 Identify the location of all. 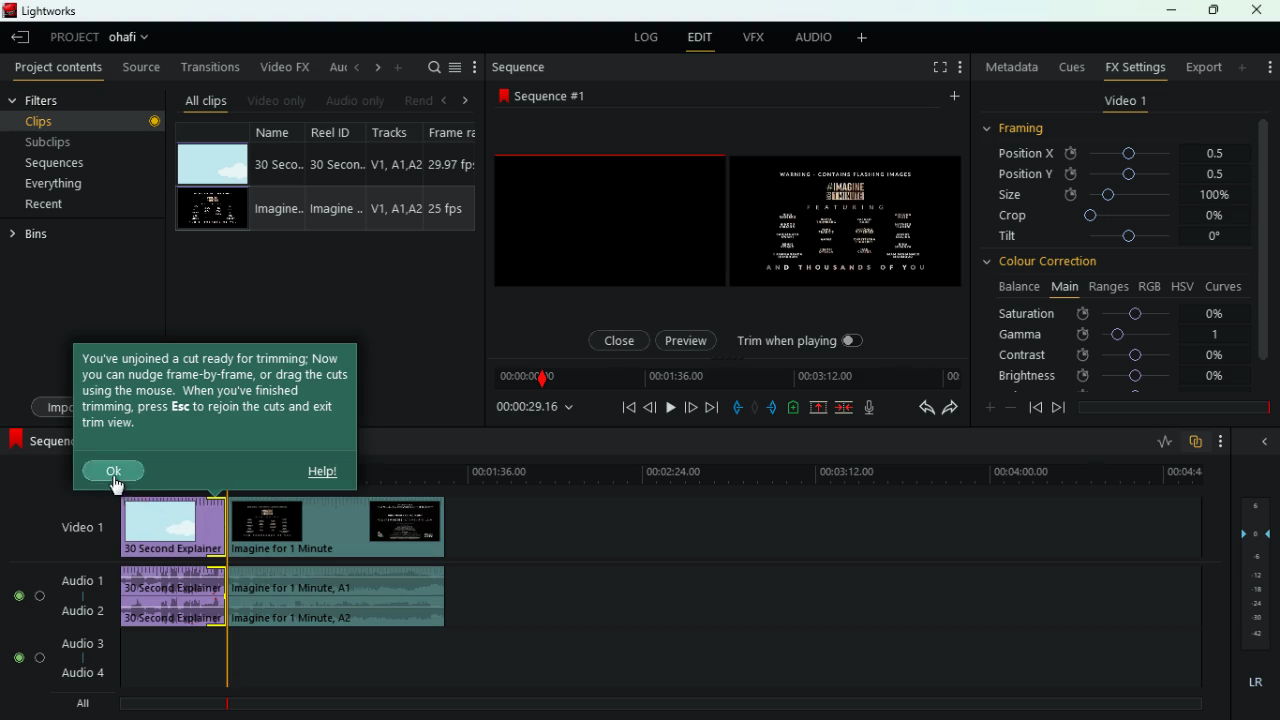
(90, 703).